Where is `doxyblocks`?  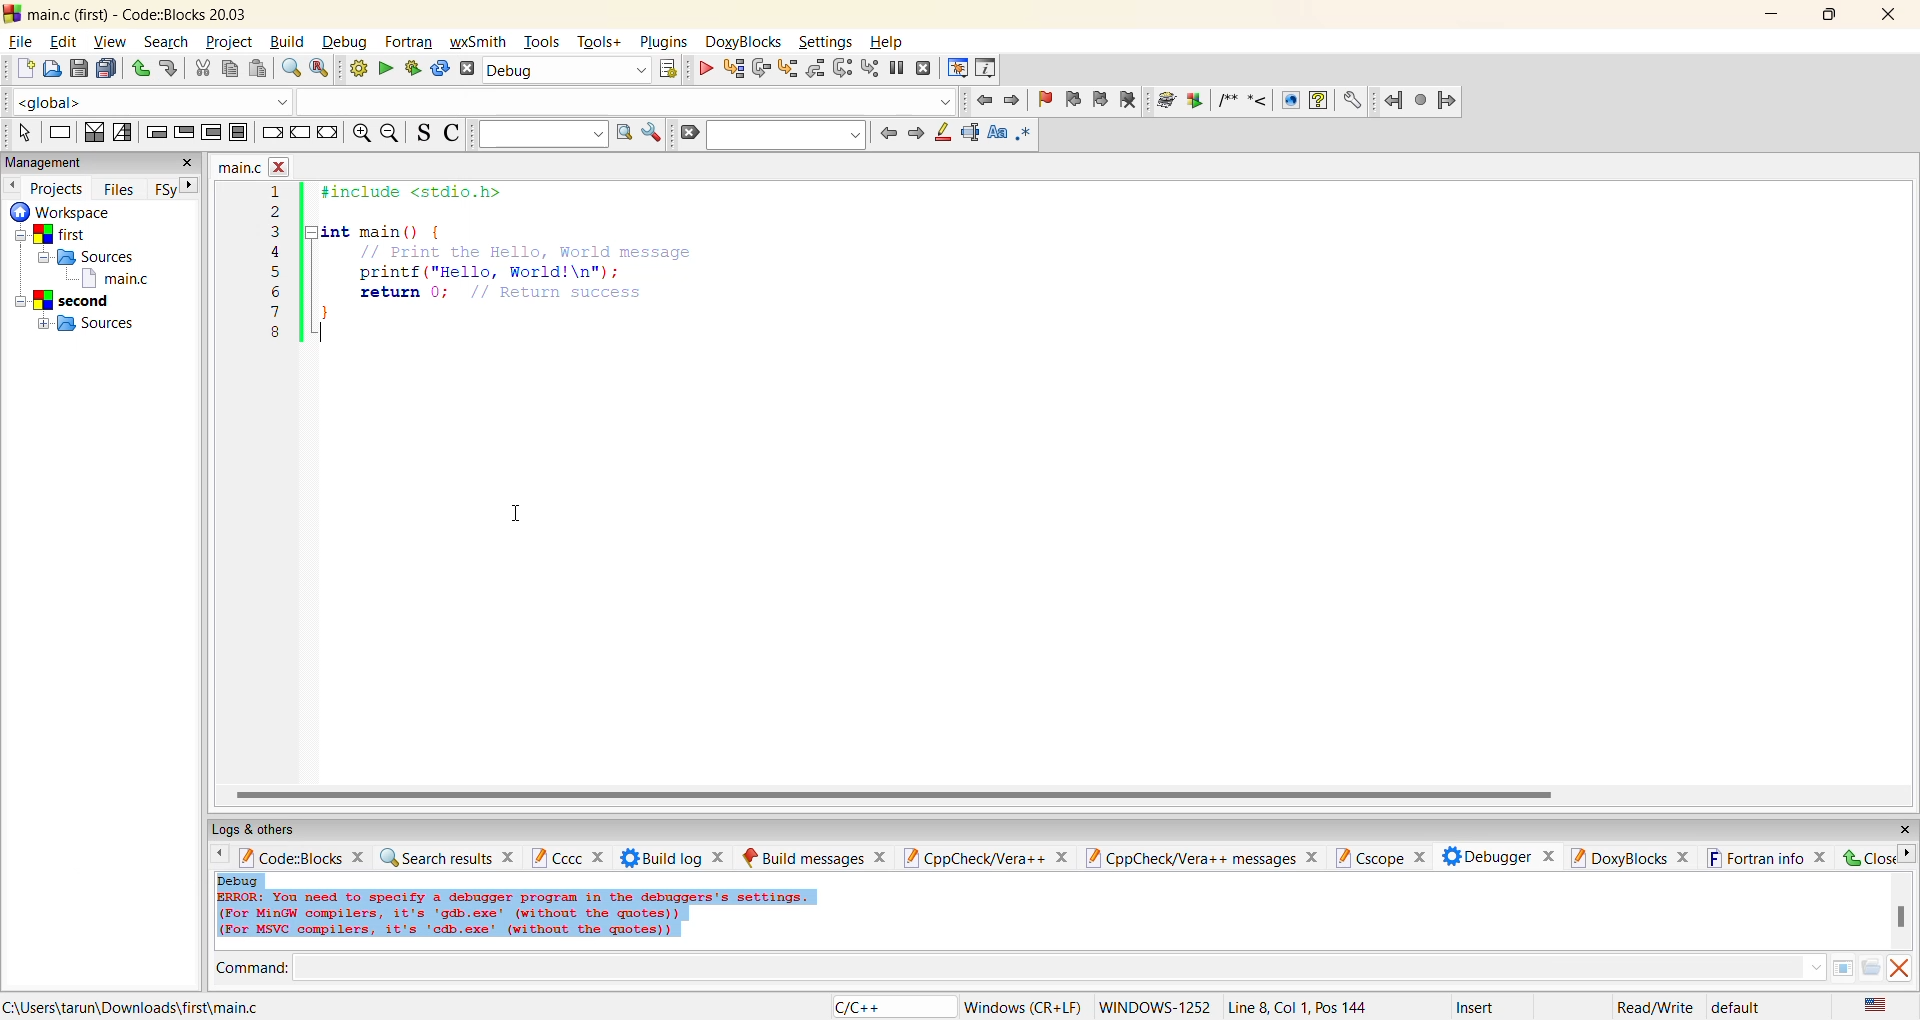 doxyblocks is located at coordinates (1180, 101).